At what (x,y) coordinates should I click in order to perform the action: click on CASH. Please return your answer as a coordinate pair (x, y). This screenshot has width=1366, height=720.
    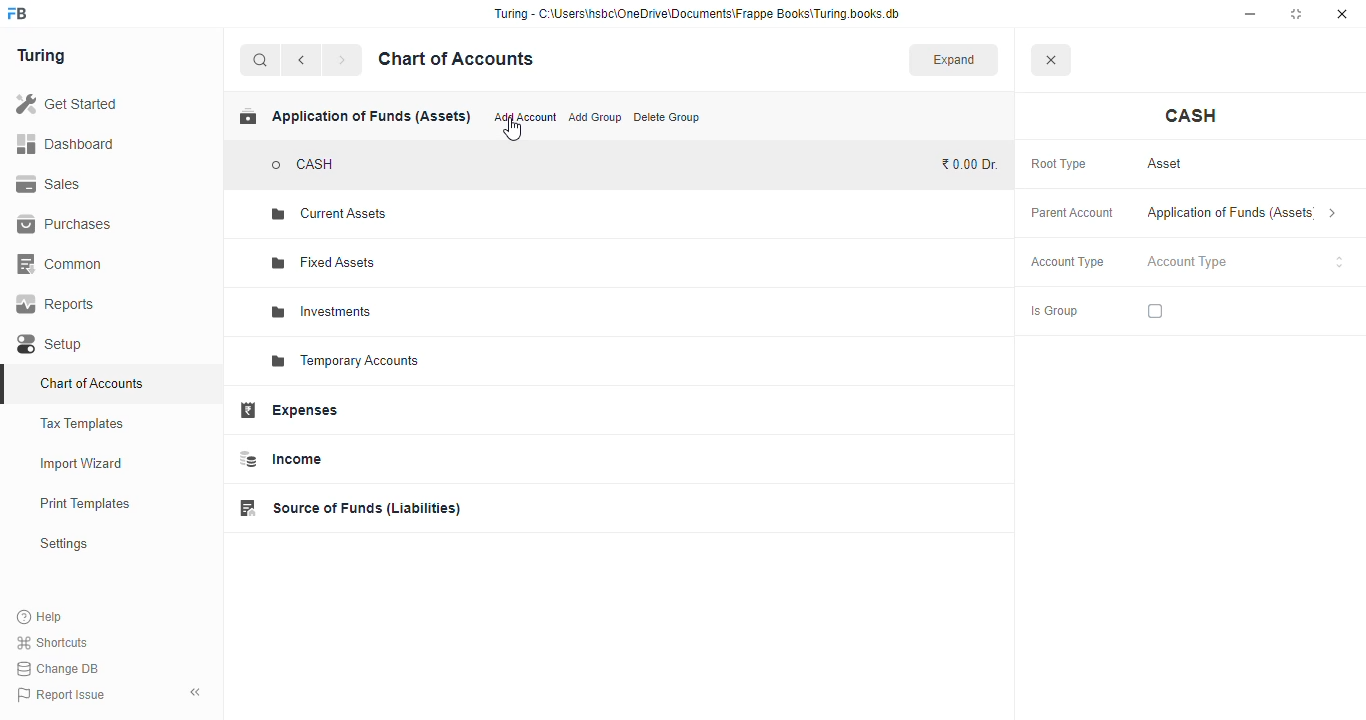
    Looking at the image, I should click on (304, 165).